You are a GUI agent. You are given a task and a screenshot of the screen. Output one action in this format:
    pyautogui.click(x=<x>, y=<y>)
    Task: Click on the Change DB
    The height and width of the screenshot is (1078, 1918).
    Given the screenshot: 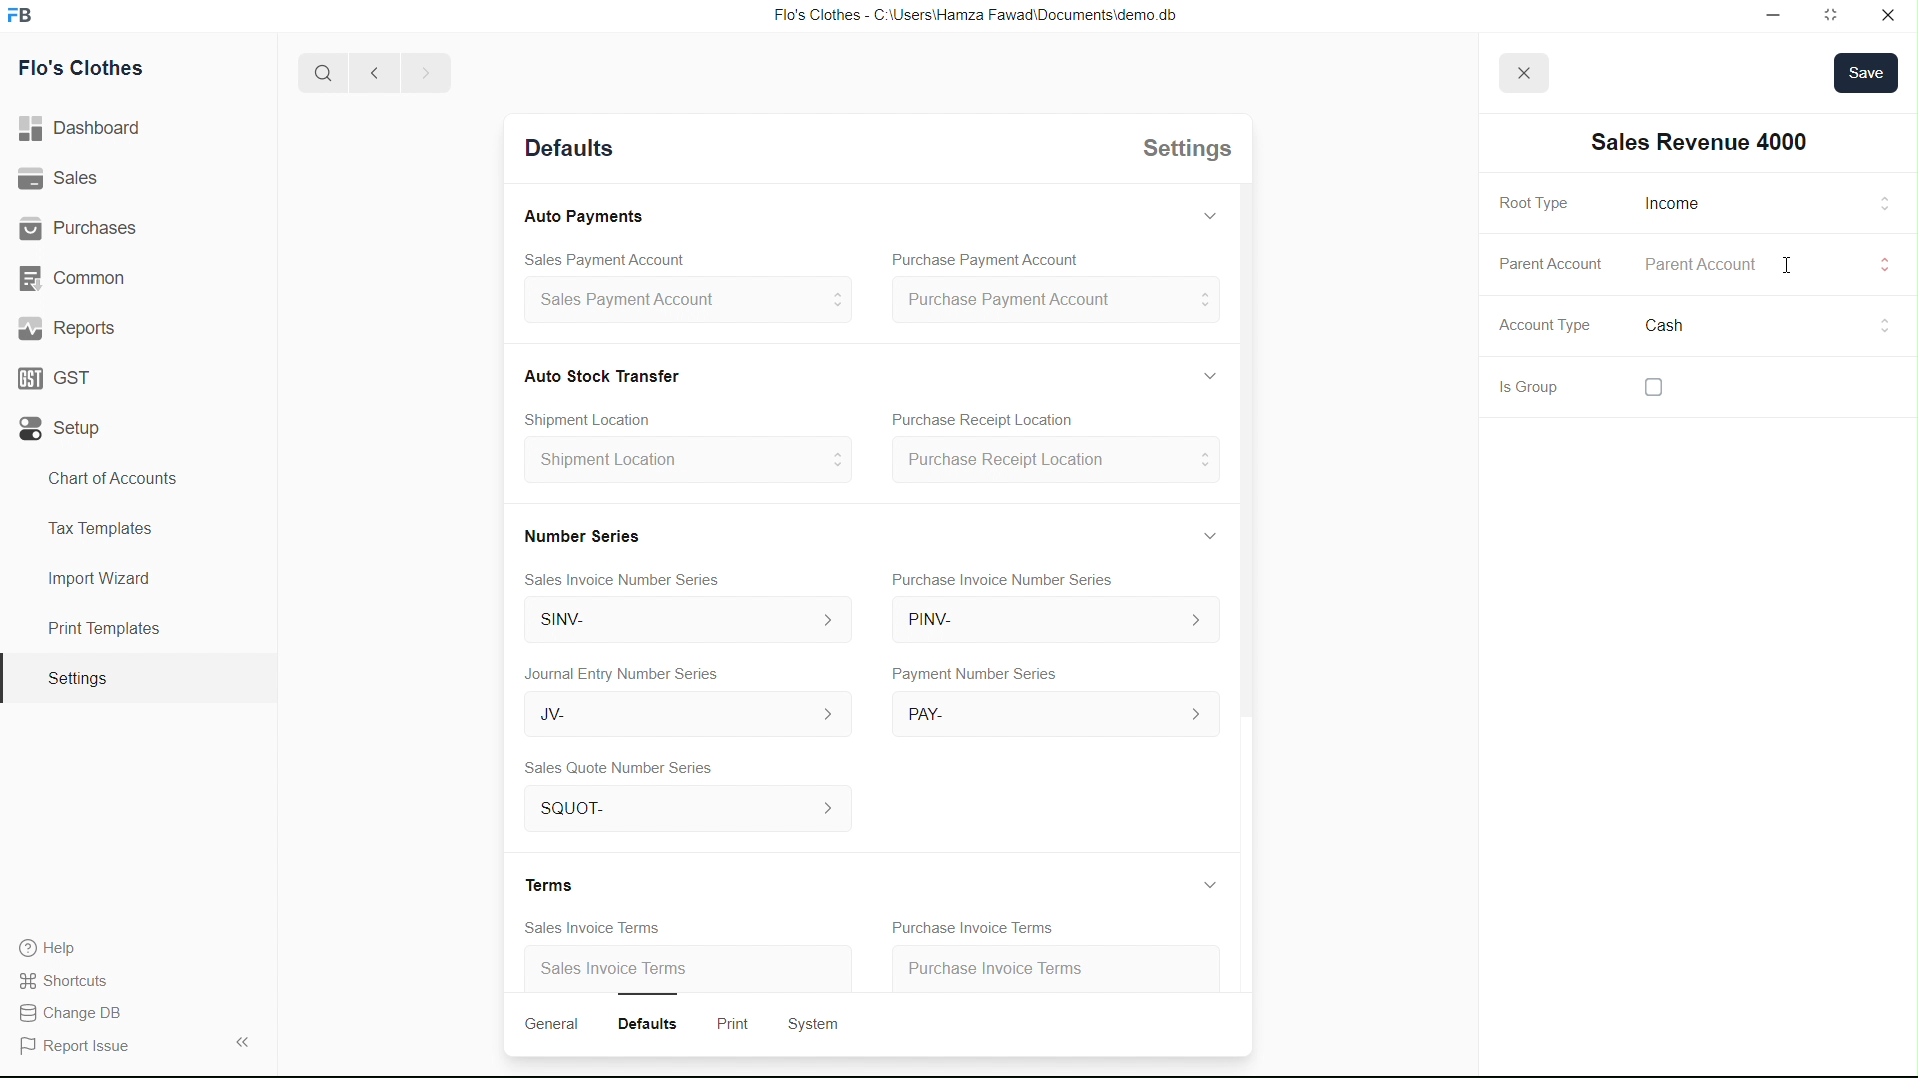 What is the action you would take?
    pyautogui.click(x=77, y=1014)
    